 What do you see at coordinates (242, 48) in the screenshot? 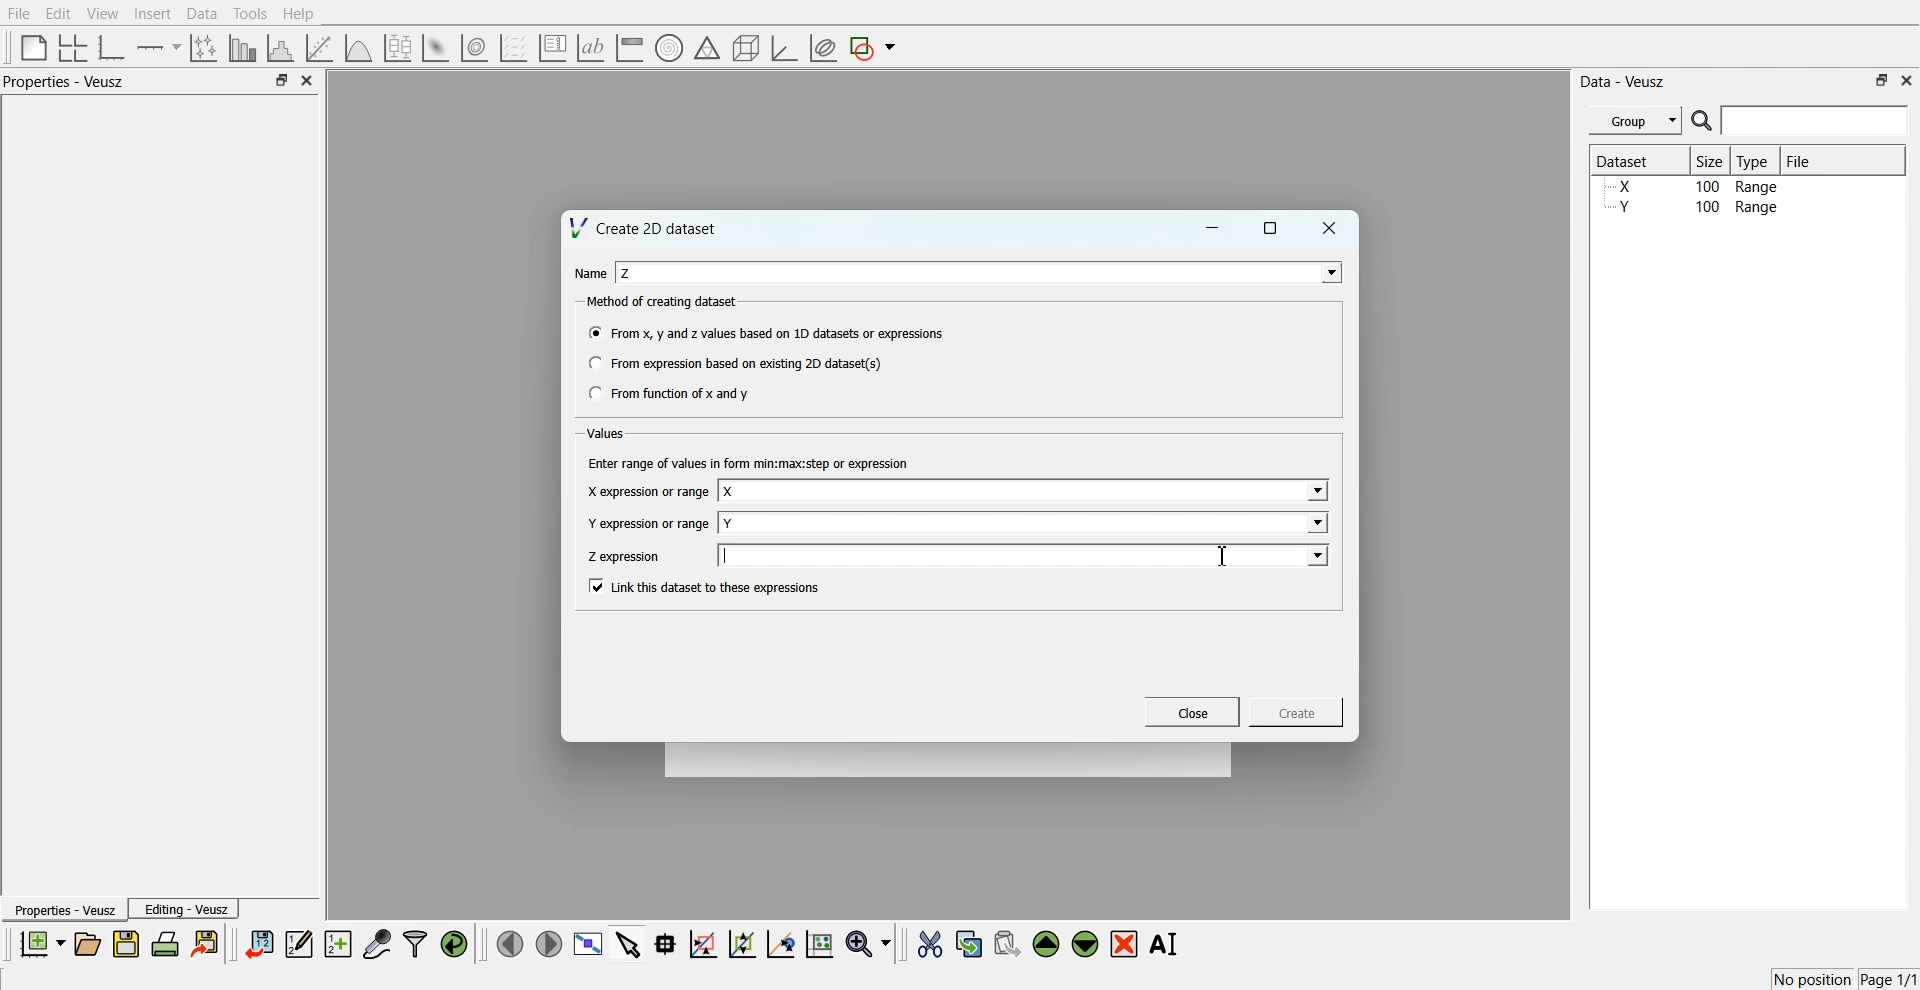
I see `Plot bar chart` at bounding box center [242, 48].